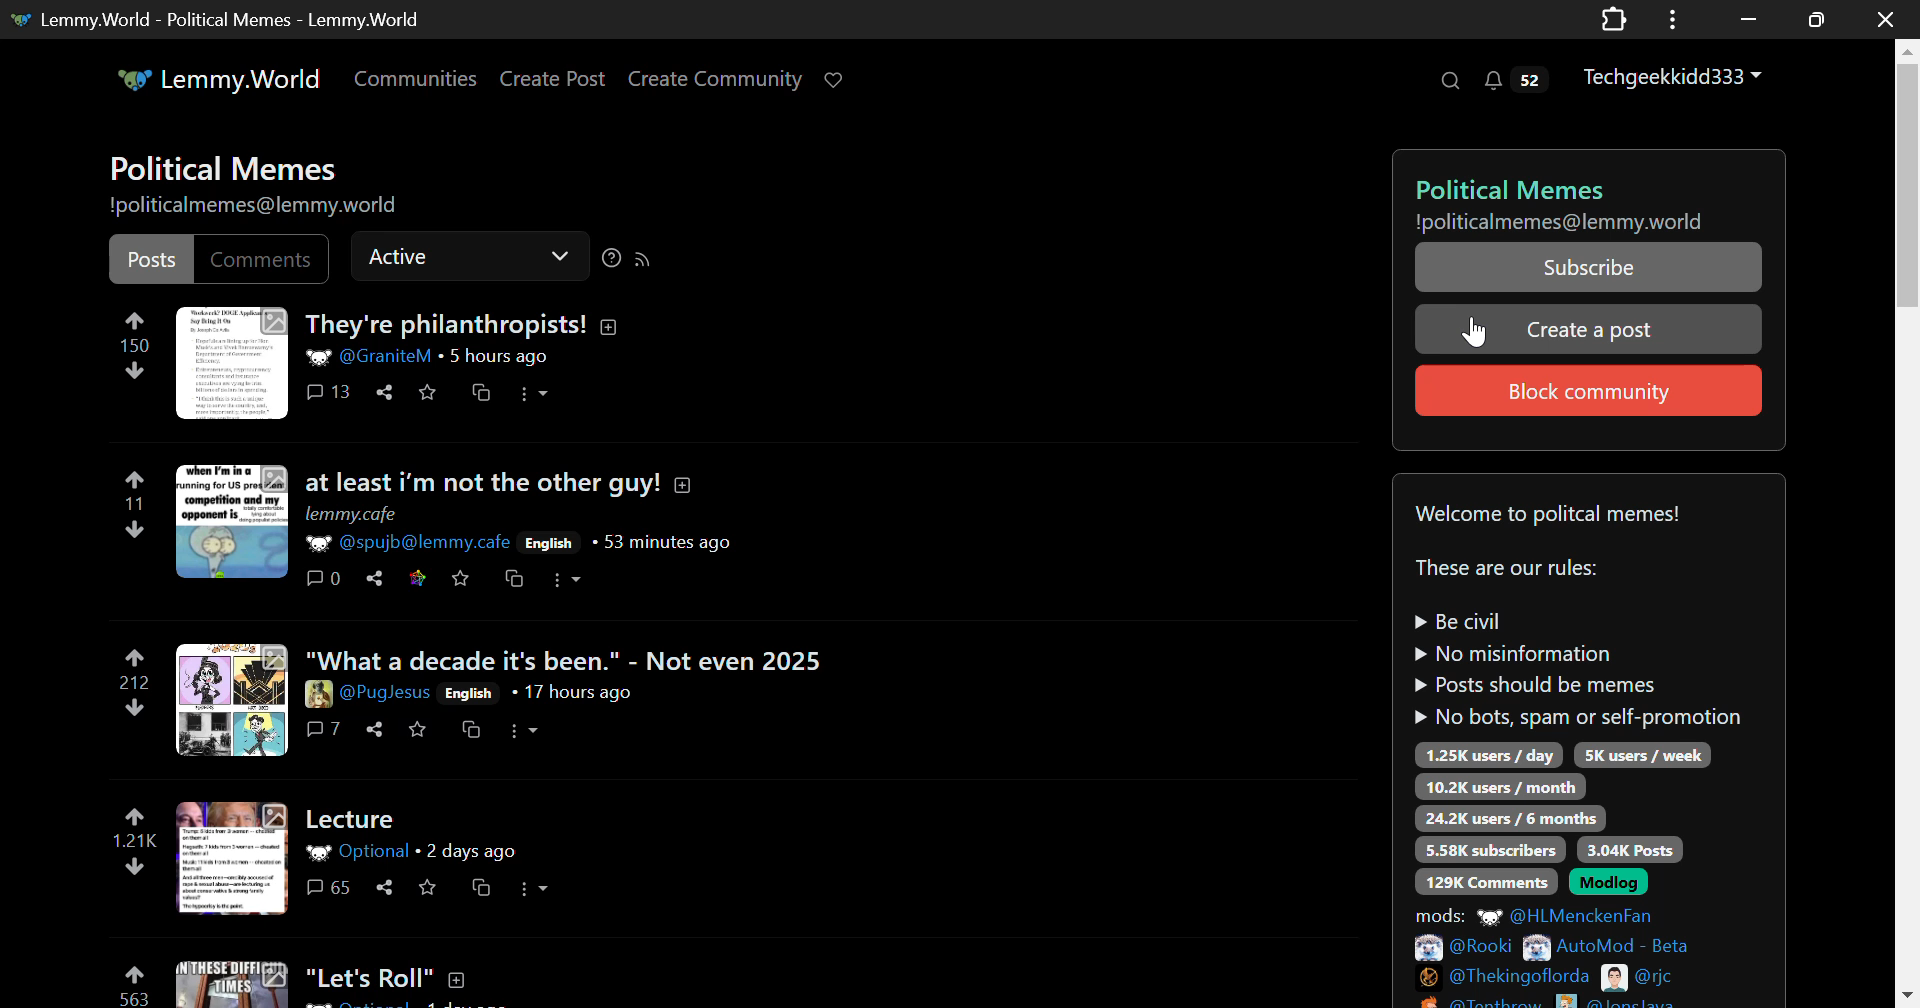  What do you see at coordinates (716, 78) in the screenshot?
I see `Create Community Page Link` at bounding box center [716, 78].